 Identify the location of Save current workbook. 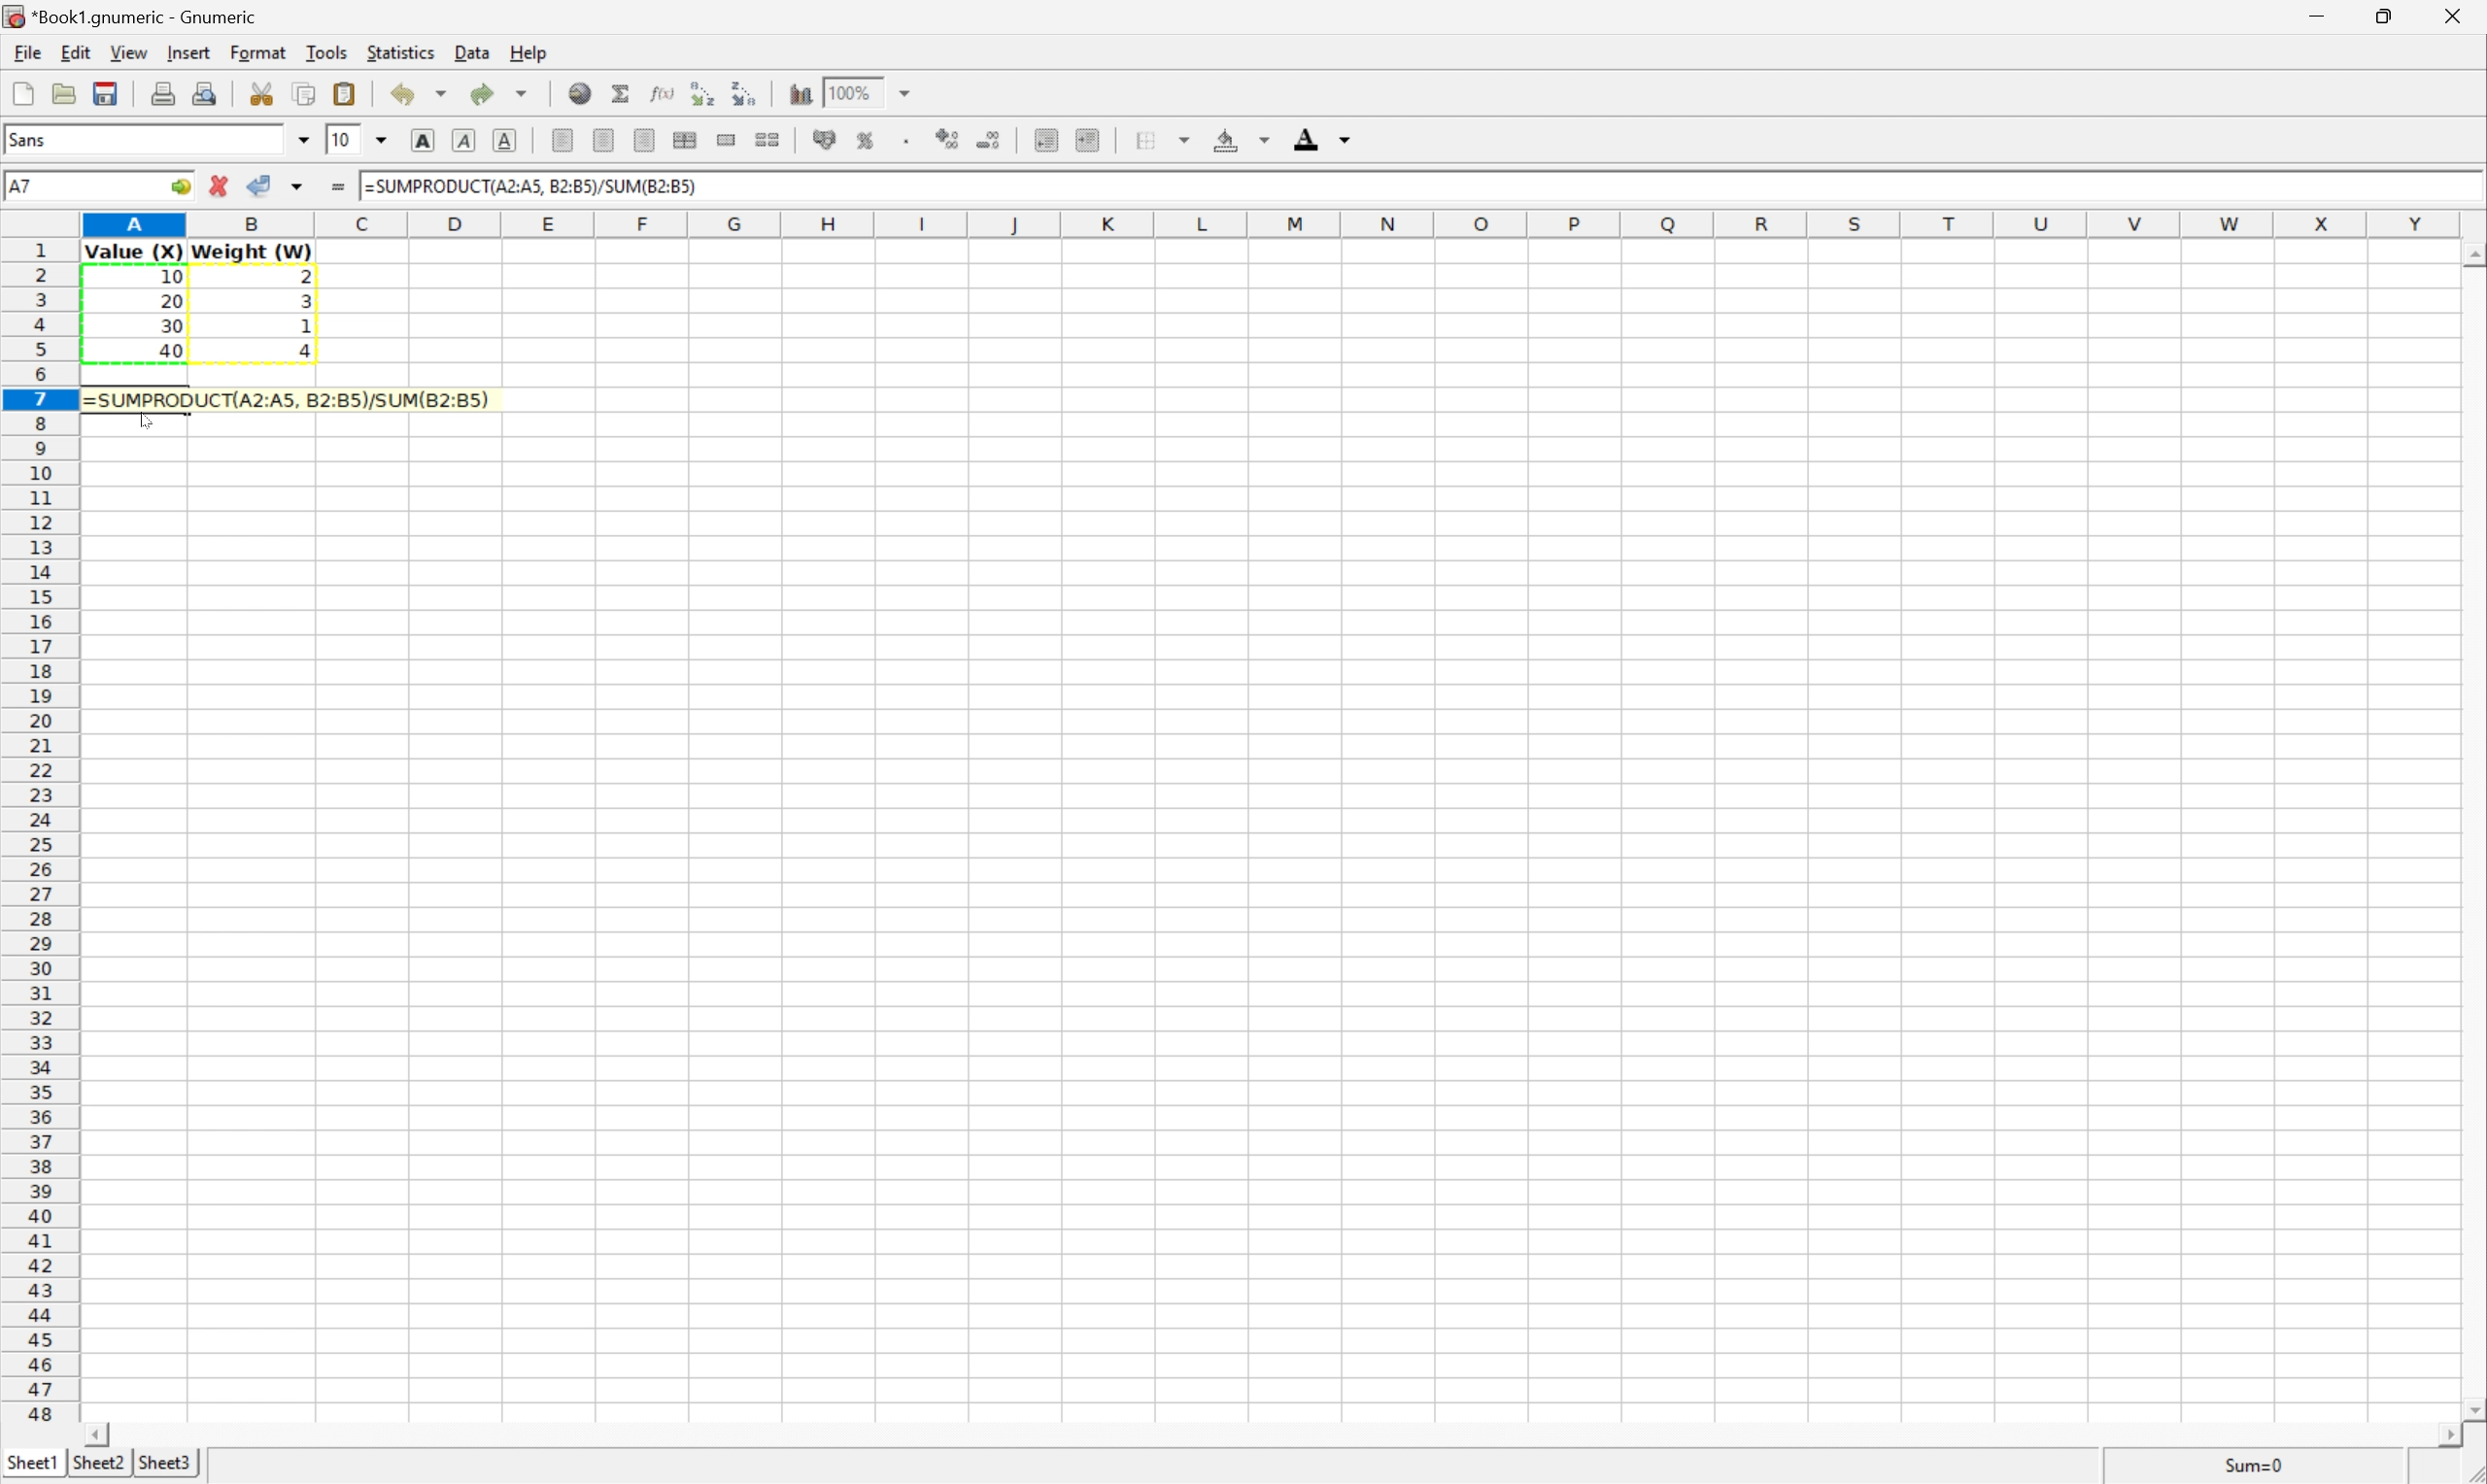
(107, 96).